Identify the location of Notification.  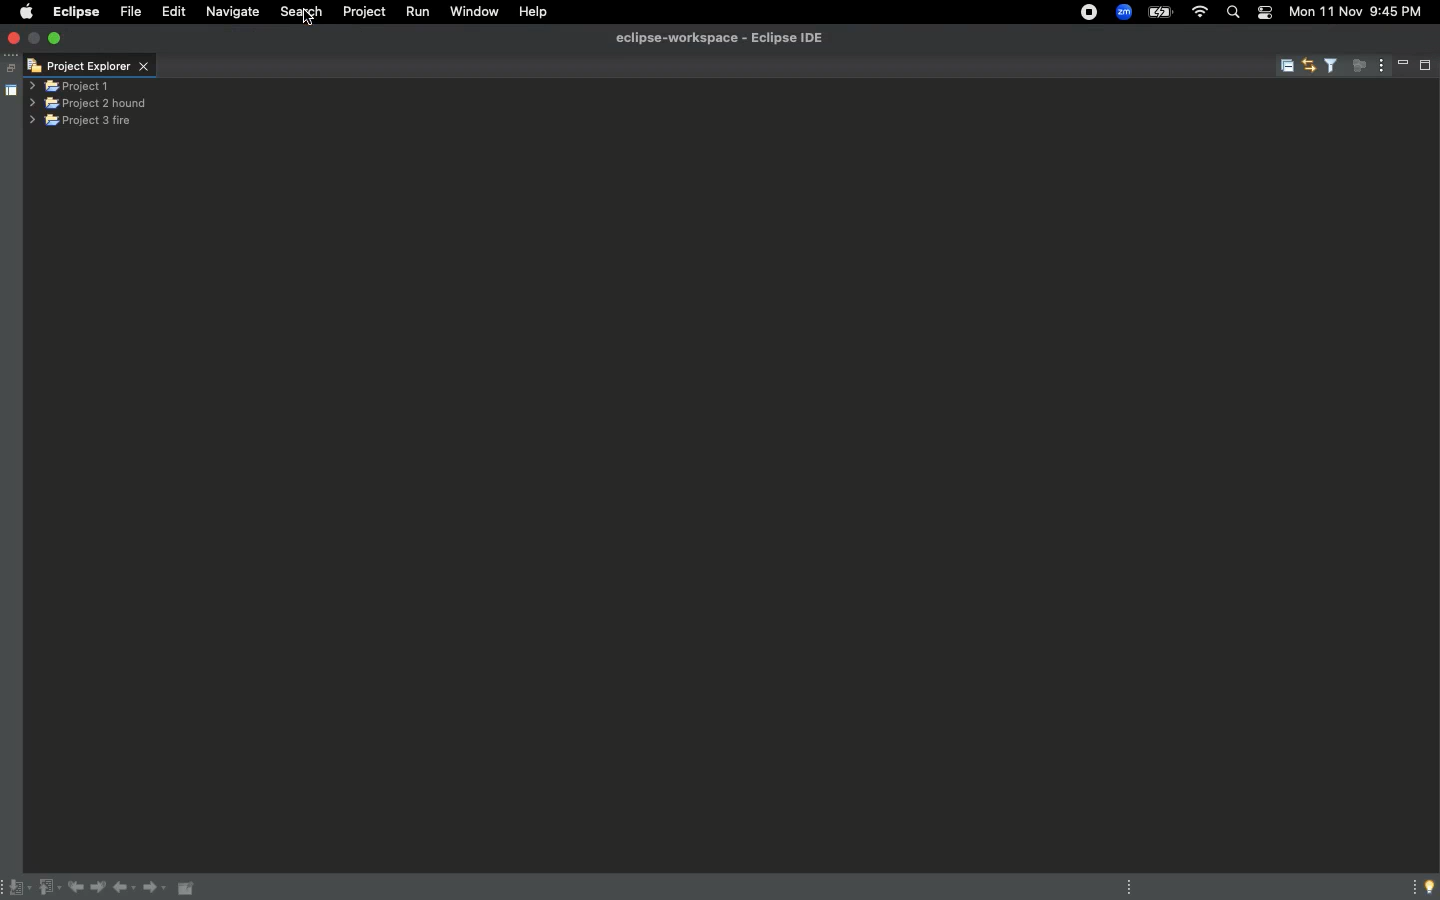
(1263, 14).